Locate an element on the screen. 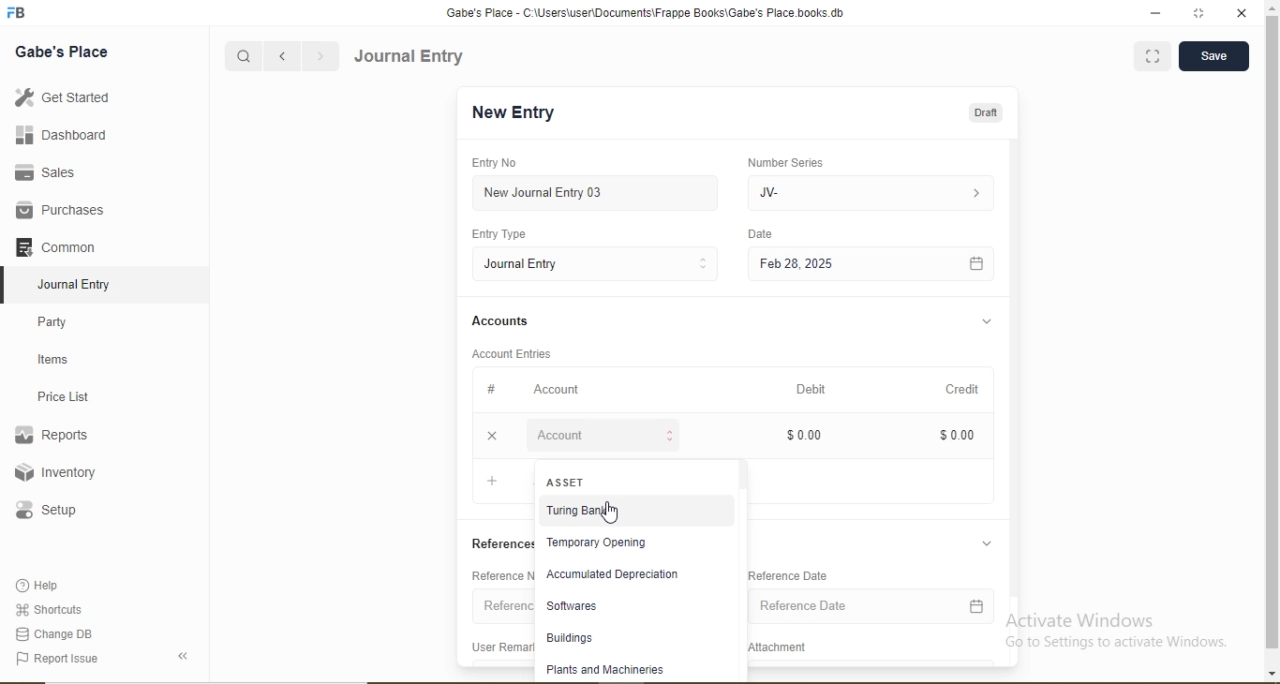  Reference Date is located at coordinates (806, 605).